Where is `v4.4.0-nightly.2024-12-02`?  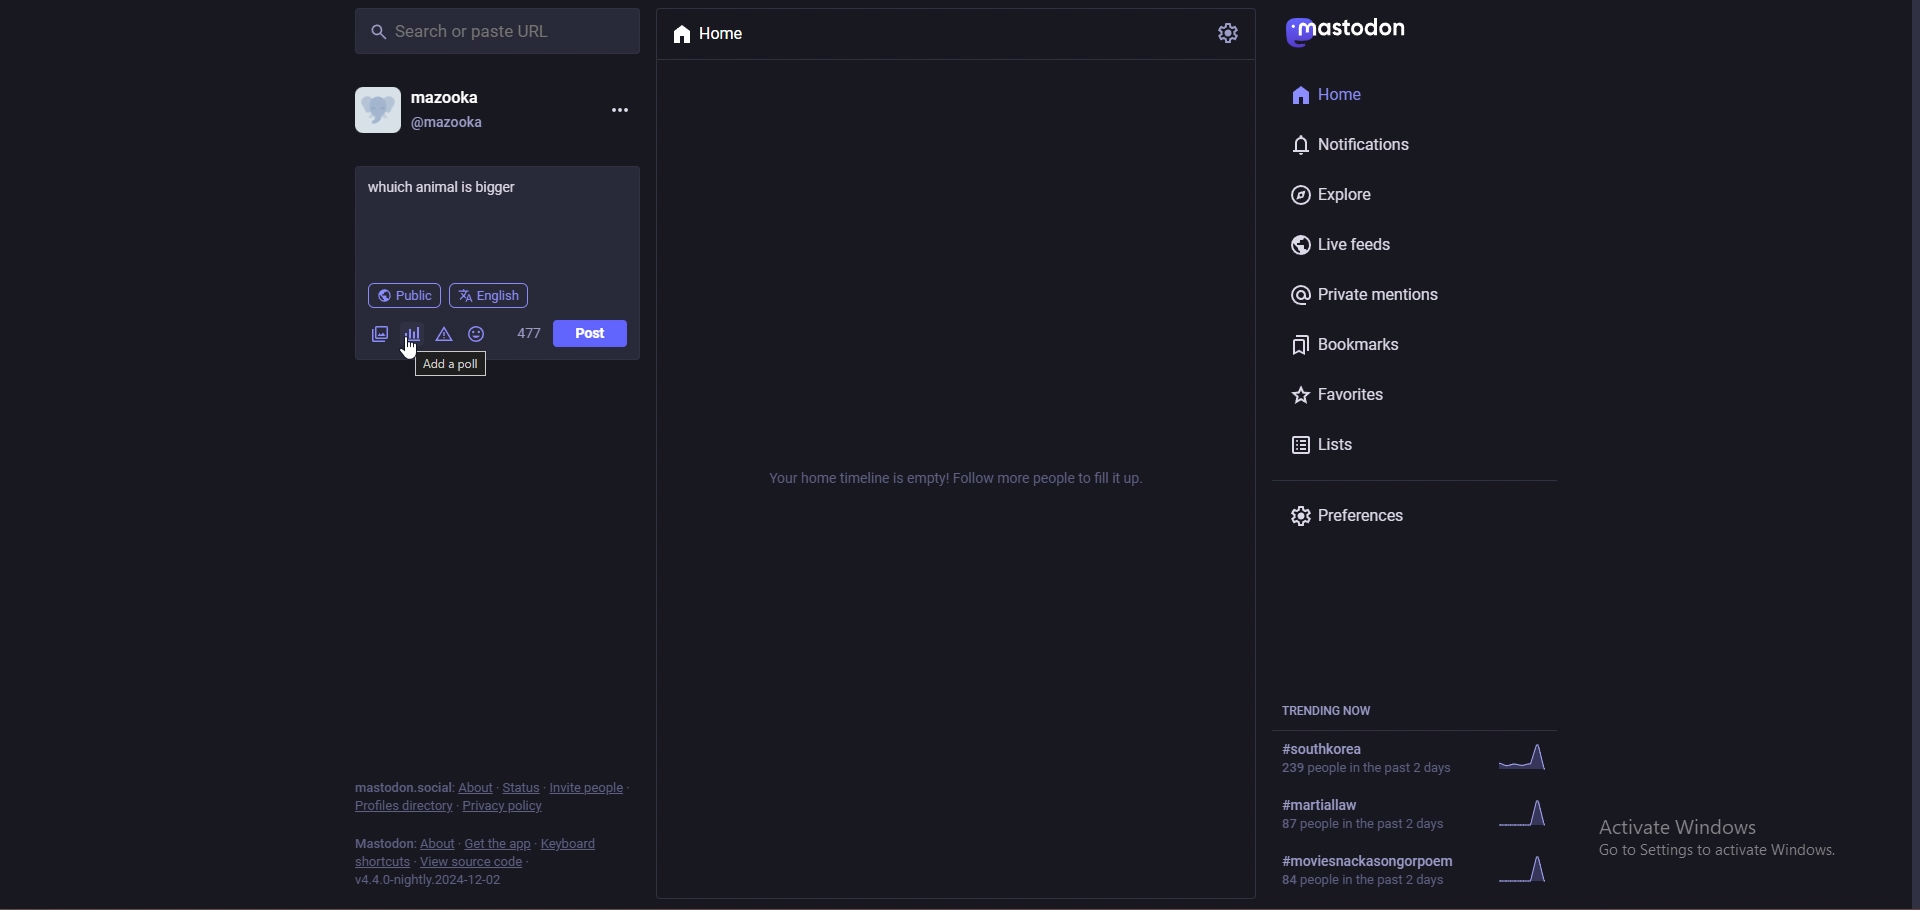
v4.4.0-nightly.2024-12-02 is located at coordinates (429, 881).